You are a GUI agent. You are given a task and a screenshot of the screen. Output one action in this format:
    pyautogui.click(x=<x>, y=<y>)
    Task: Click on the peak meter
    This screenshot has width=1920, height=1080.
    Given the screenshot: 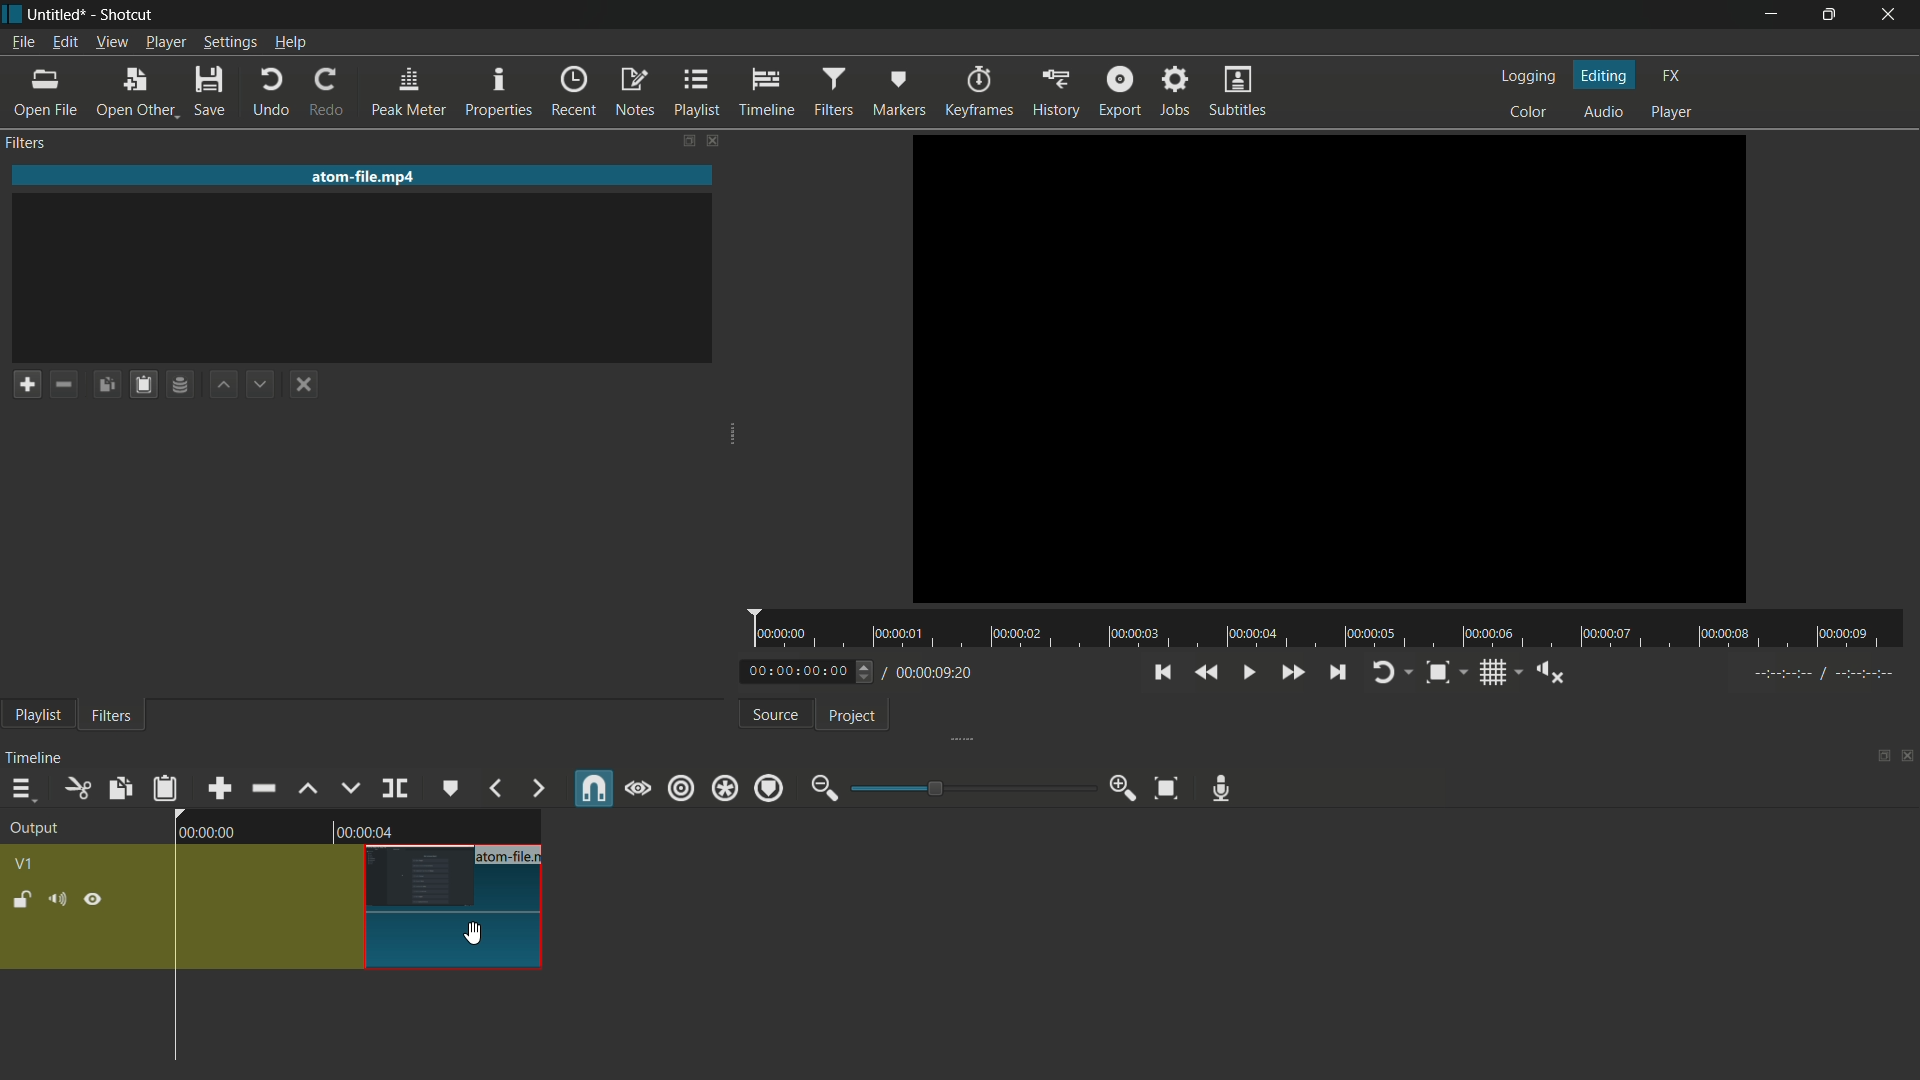 What is the action you would take?
    pyautogui.click(x=406, y=91)
    